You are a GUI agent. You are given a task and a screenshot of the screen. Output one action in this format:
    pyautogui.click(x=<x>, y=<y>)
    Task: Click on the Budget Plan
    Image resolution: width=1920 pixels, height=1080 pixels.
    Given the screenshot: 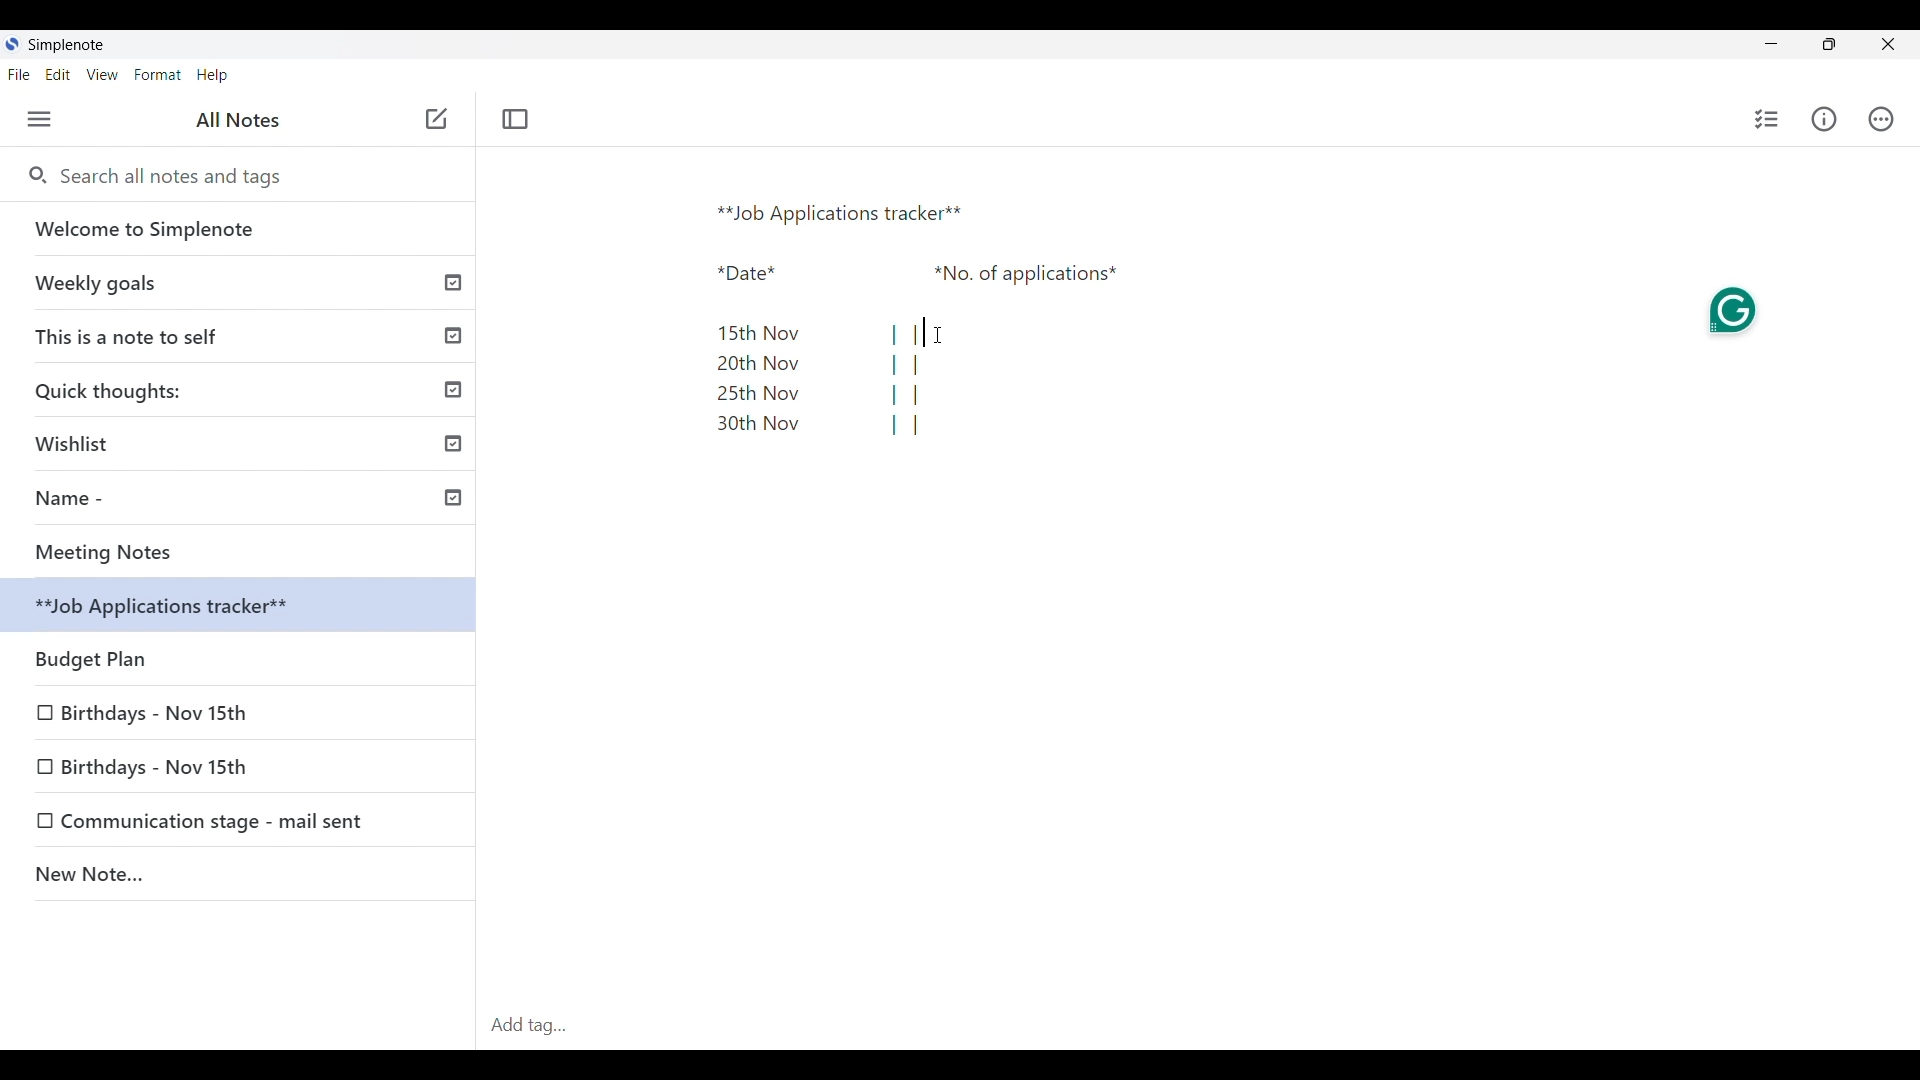 What is the action you would take?
    pyautogui.click(x=242, y=608)
    